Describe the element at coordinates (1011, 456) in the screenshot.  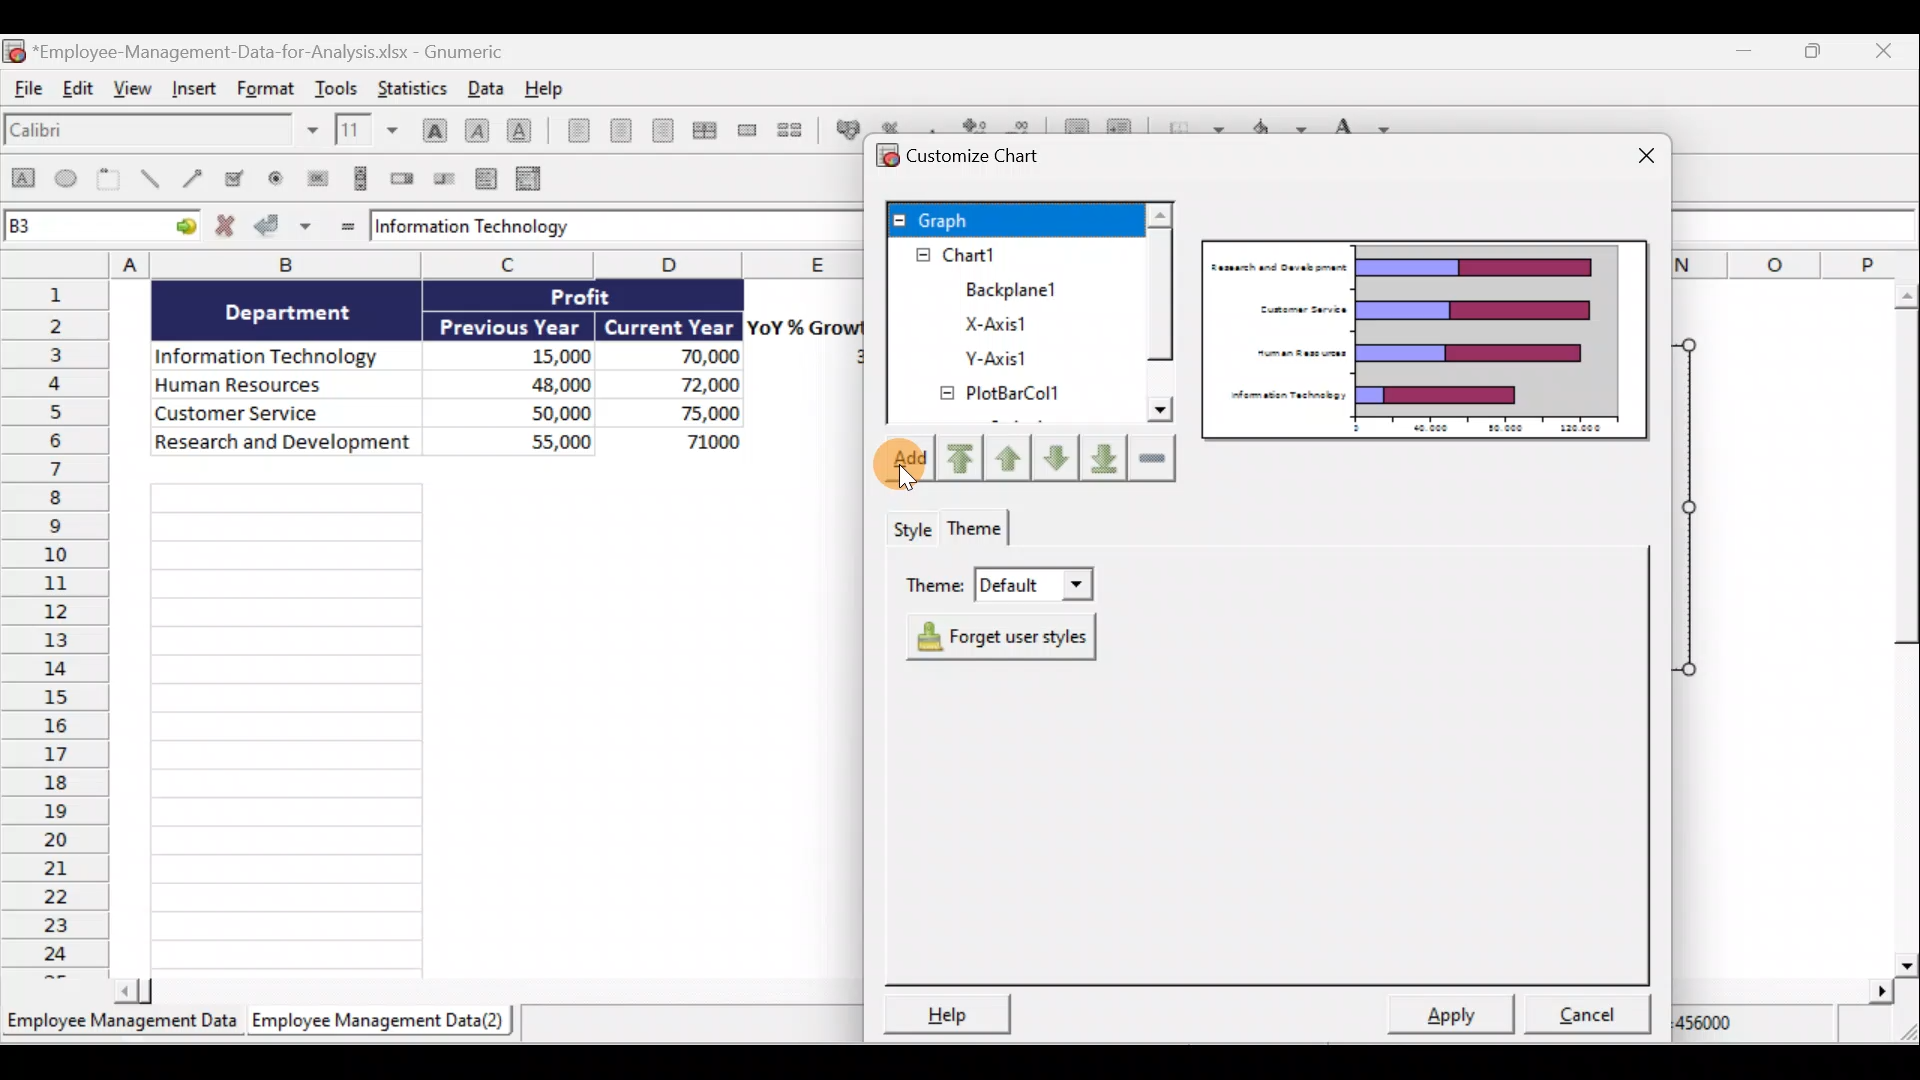
I see `Move upward` at that location.